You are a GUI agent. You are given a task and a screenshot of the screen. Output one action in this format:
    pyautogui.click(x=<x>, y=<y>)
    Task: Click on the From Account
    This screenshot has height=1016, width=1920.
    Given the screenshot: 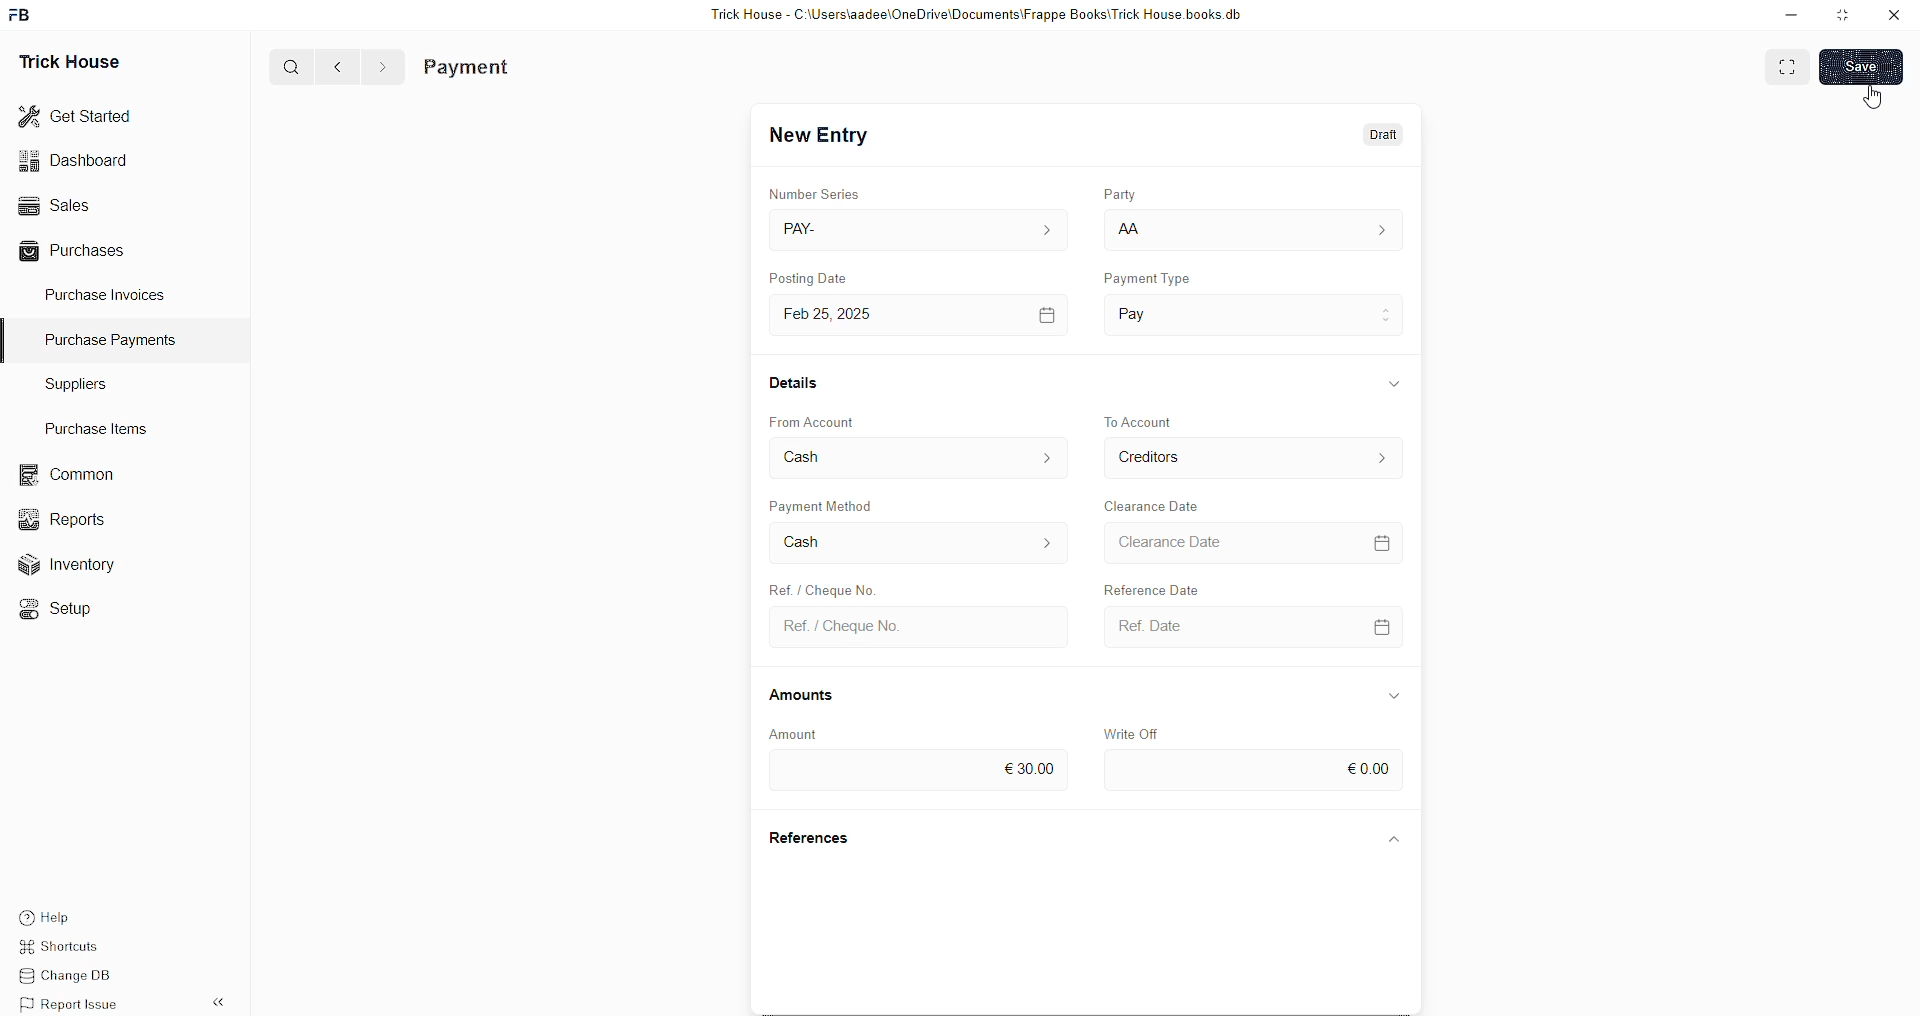 What is the action you would take?
    pyautogui.click(x=827, y=419)
    